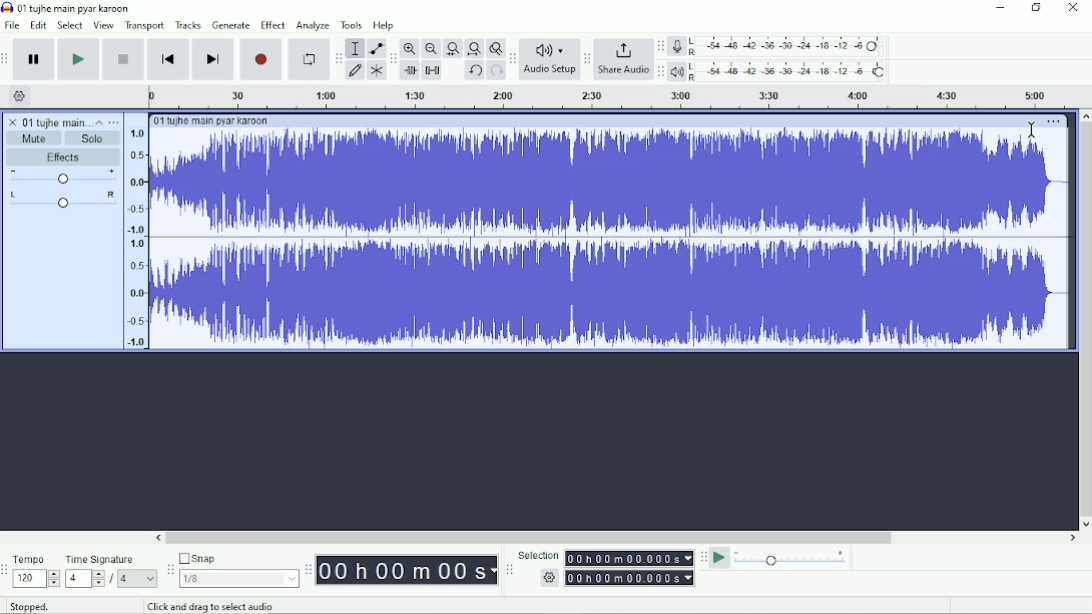 This screenshot has height=614, width=1092. What do you see at coordinates (122, 59) in the screenshot?
I see `Stop` at bounding box center [122, 59].